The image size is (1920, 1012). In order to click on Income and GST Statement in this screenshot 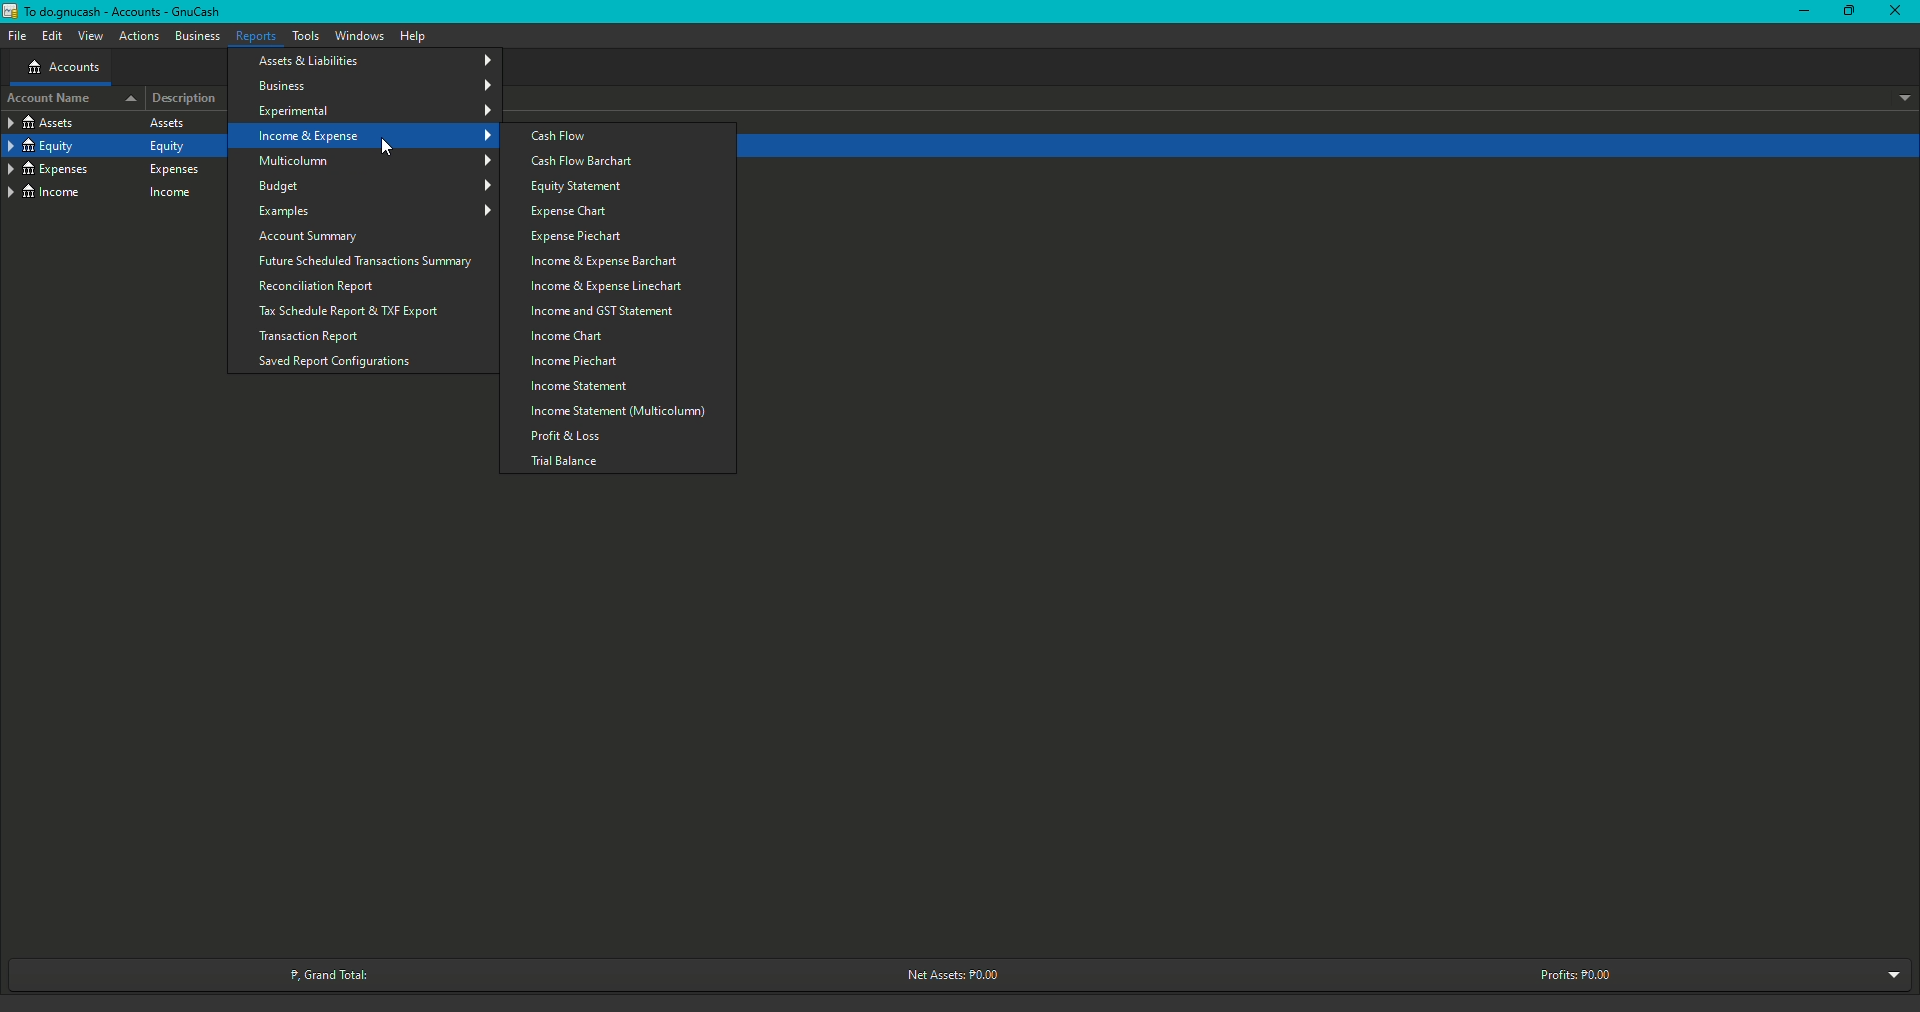, I will do `click(605, 311)`.